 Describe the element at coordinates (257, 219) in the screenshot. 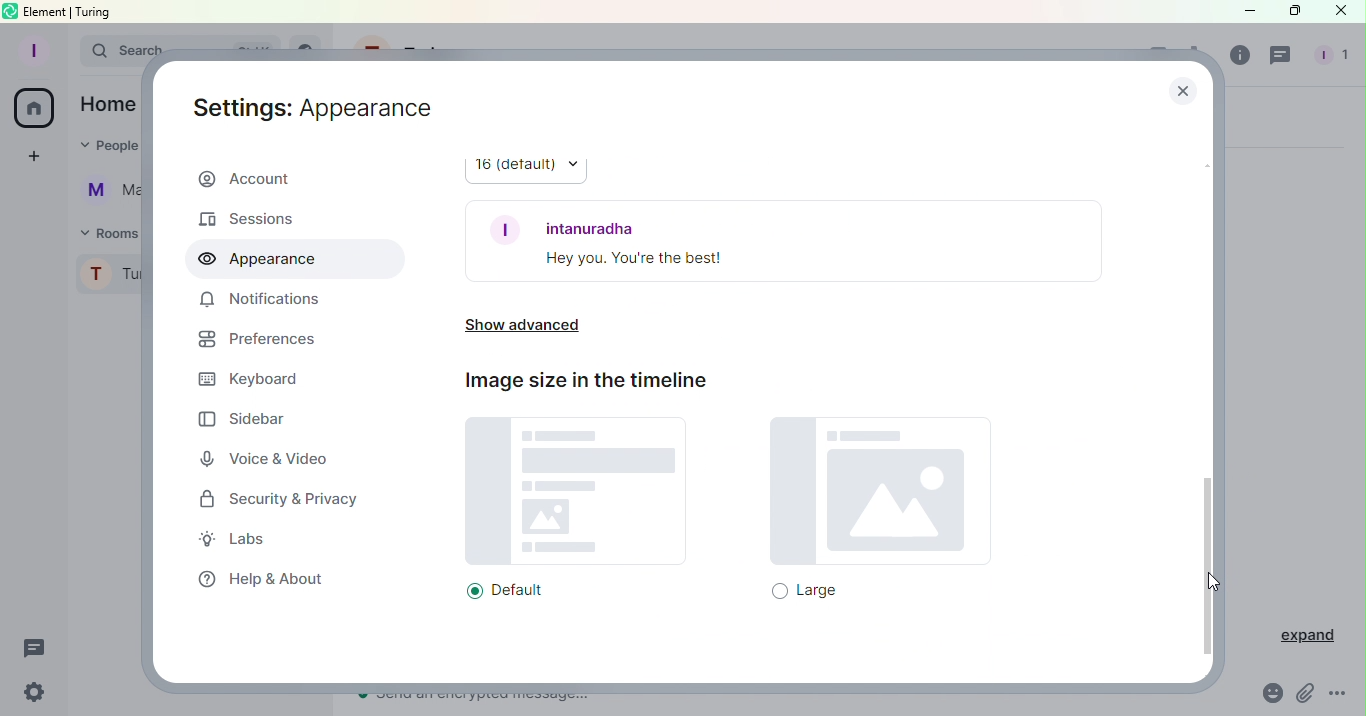

I see `Sessions` at that location.